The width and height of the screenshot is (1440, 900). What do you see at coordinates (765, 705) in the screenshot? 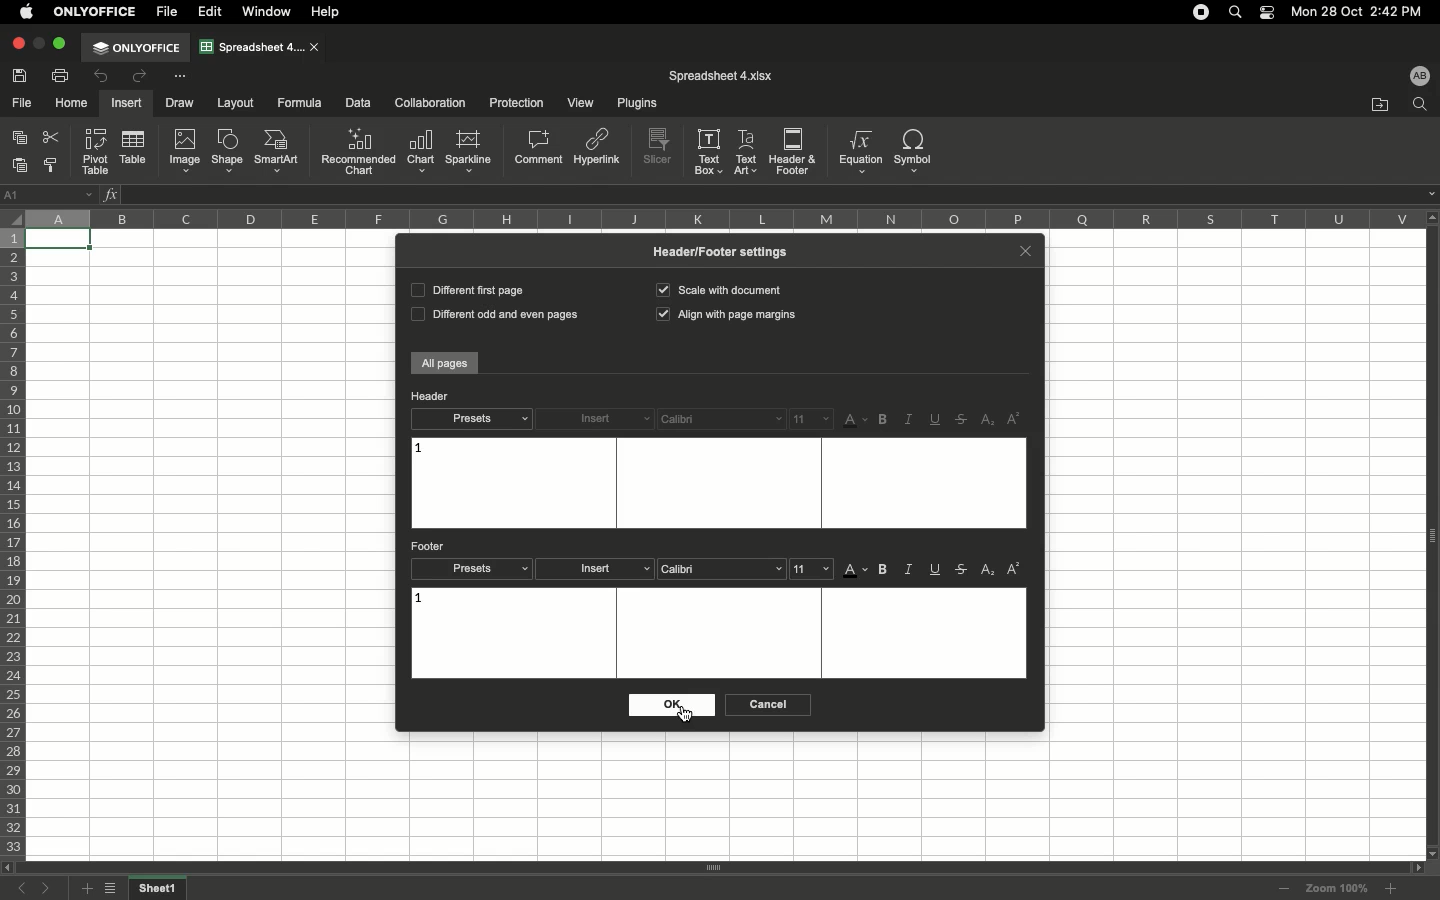
I see `Cancel` at bounding box center [765, 705].